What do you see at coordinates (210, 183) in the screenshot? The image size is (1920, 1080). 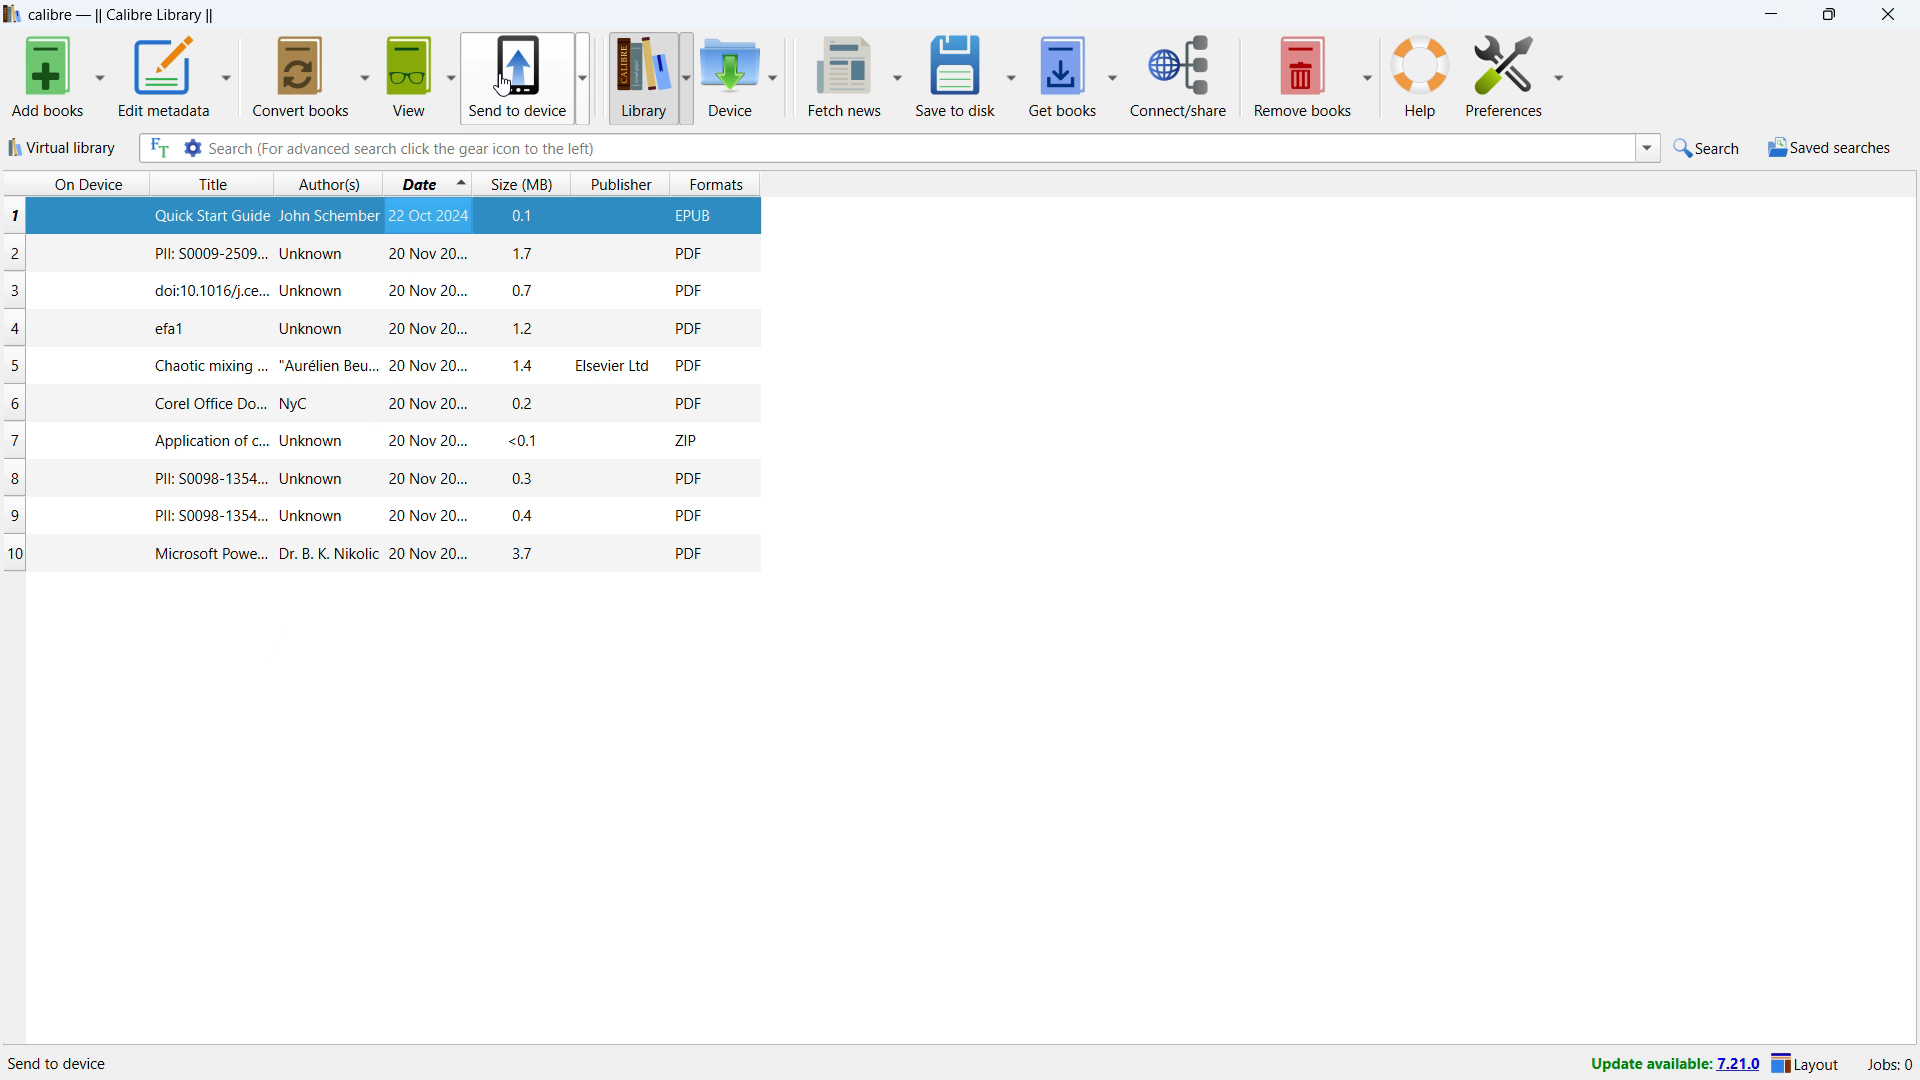 I see `sort by title` at bounding box center [210, 183].